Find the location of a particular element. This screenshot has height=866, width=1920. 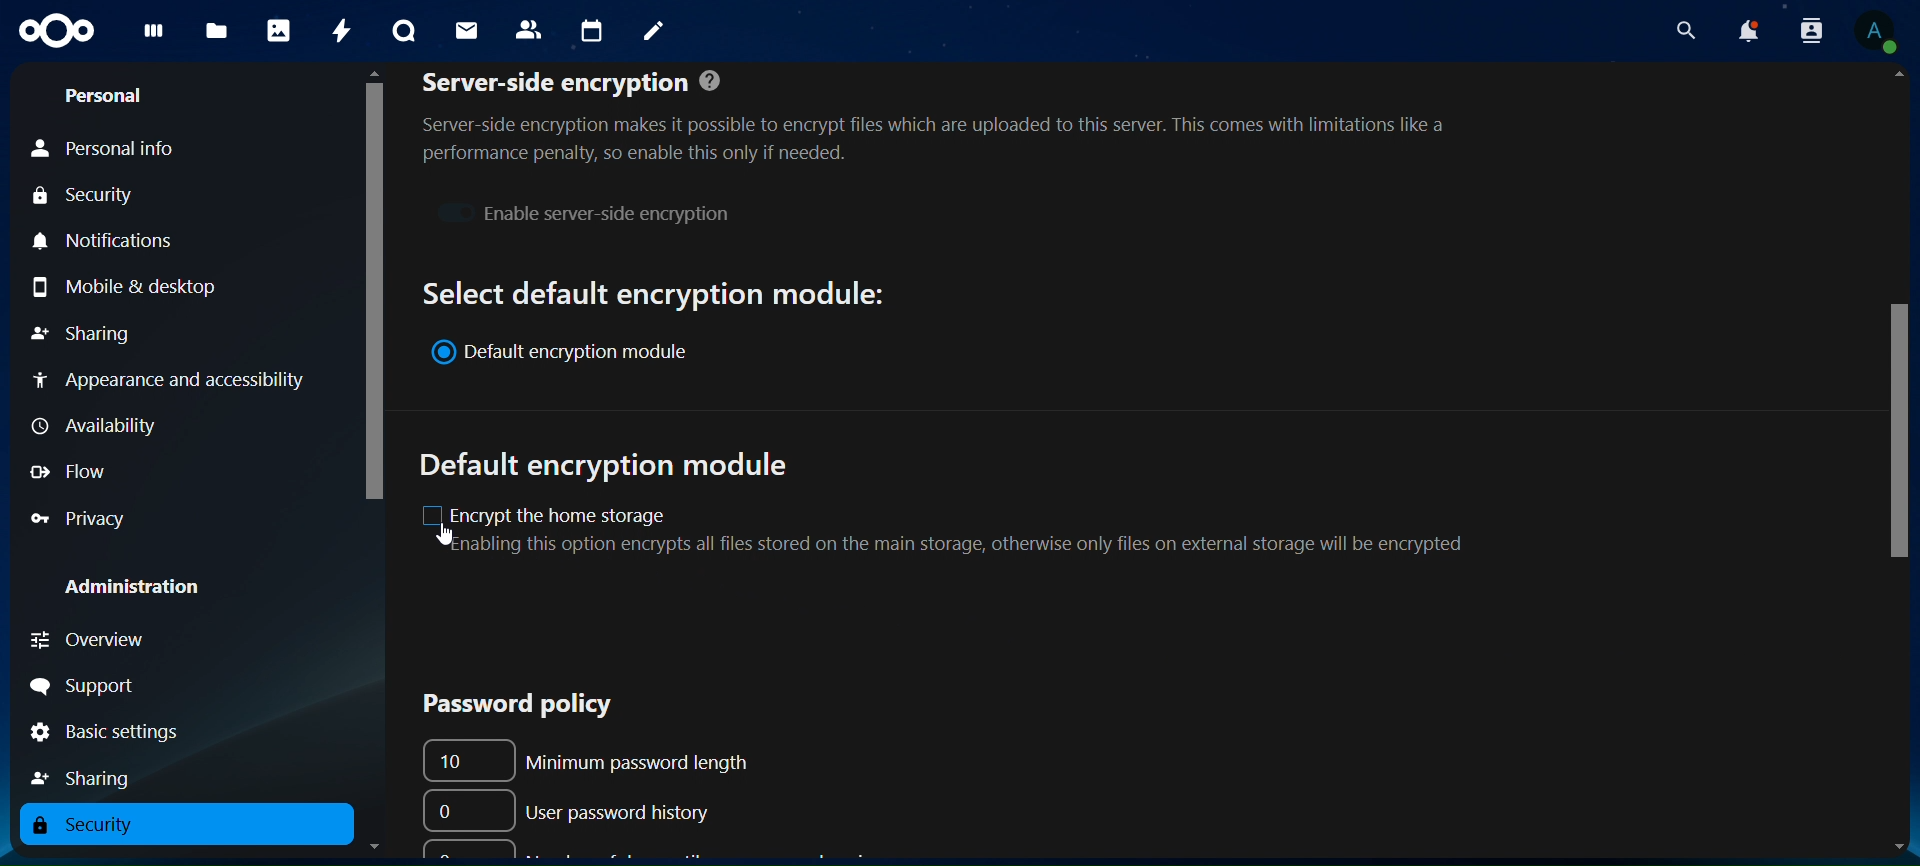

contact is located at coordinates (529, 28).